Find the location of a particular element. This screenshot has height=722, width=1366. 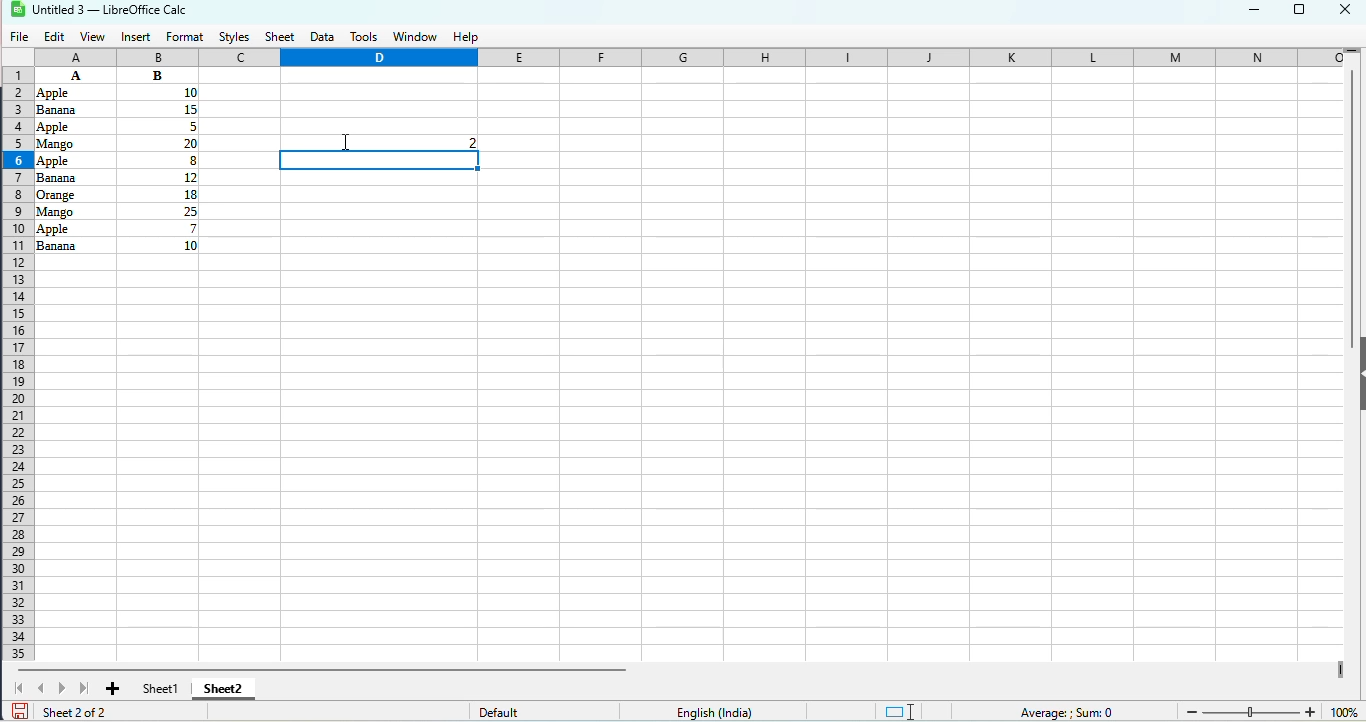

maximize is located at coordinates (1299, 12).